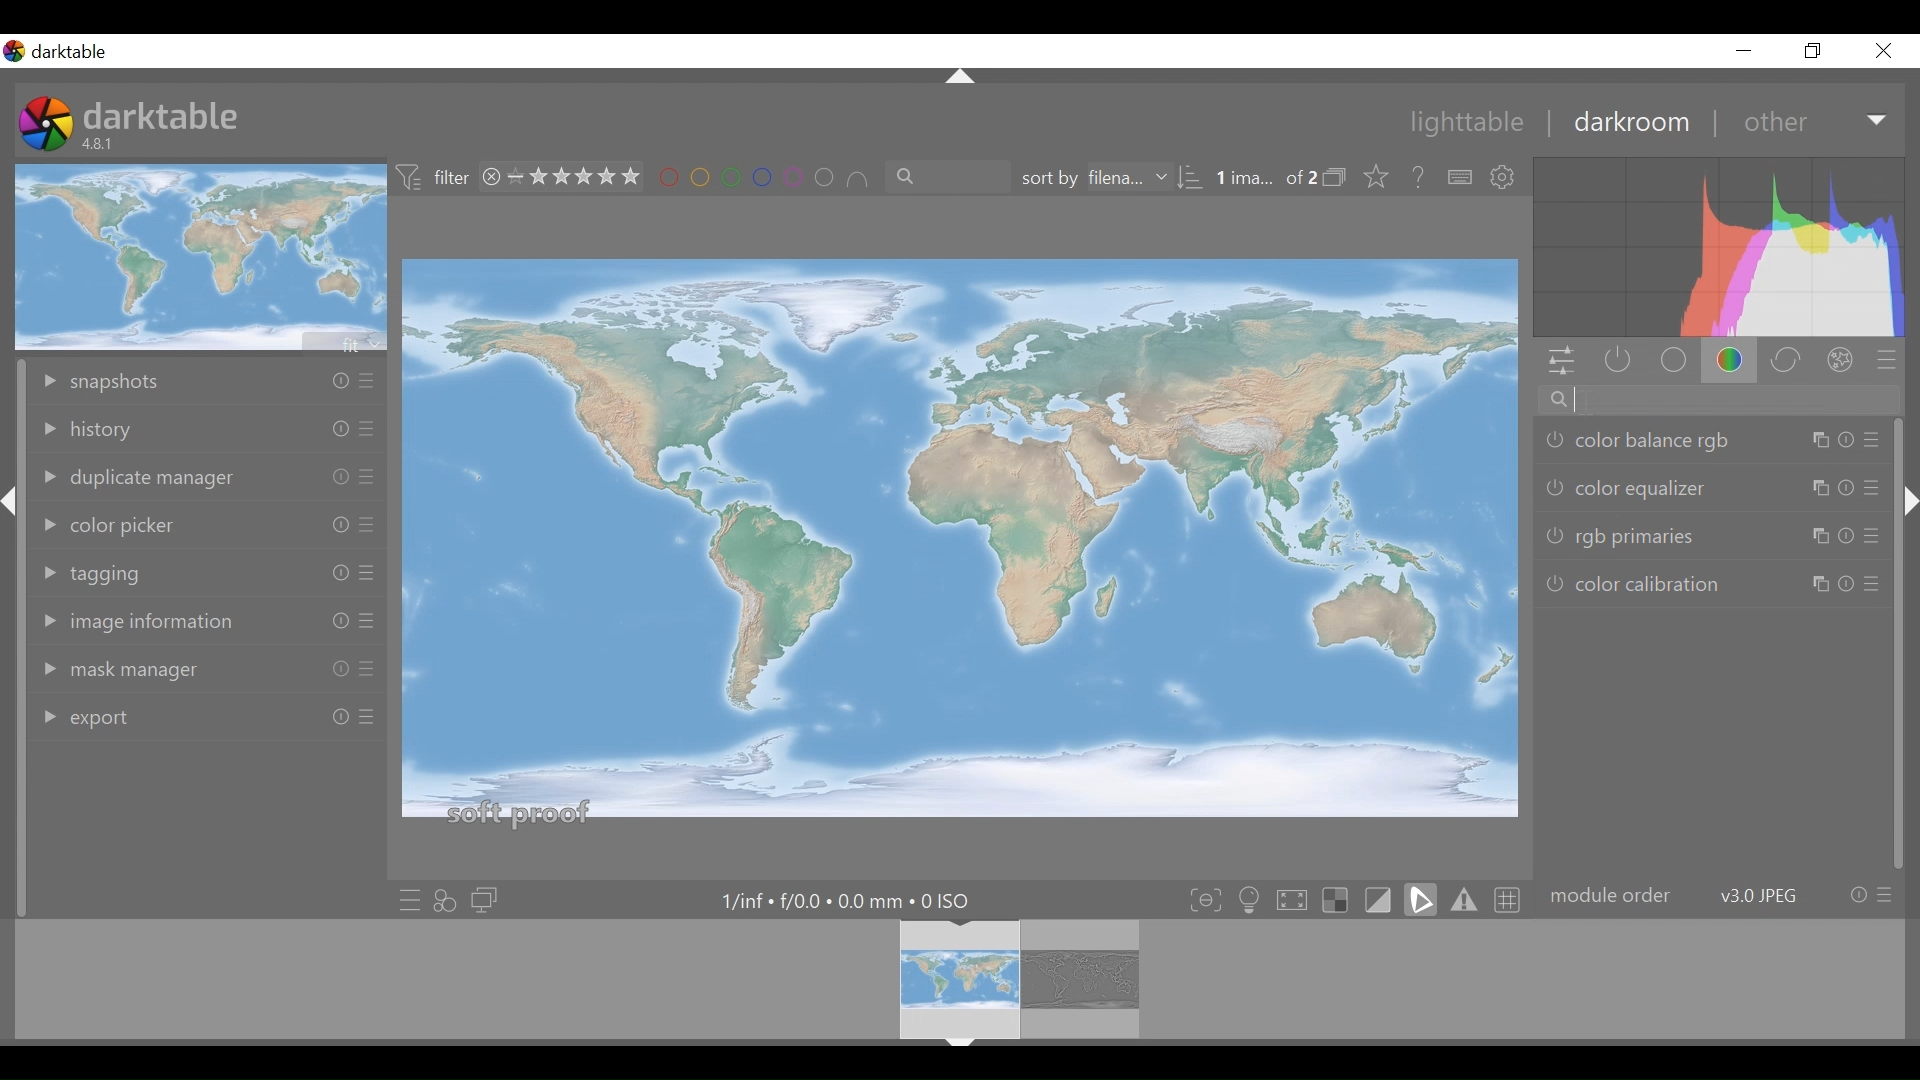 Image resolution: width=1920 pixels, height=1080 pixels. I want to click on range rating, so click(573, 176).